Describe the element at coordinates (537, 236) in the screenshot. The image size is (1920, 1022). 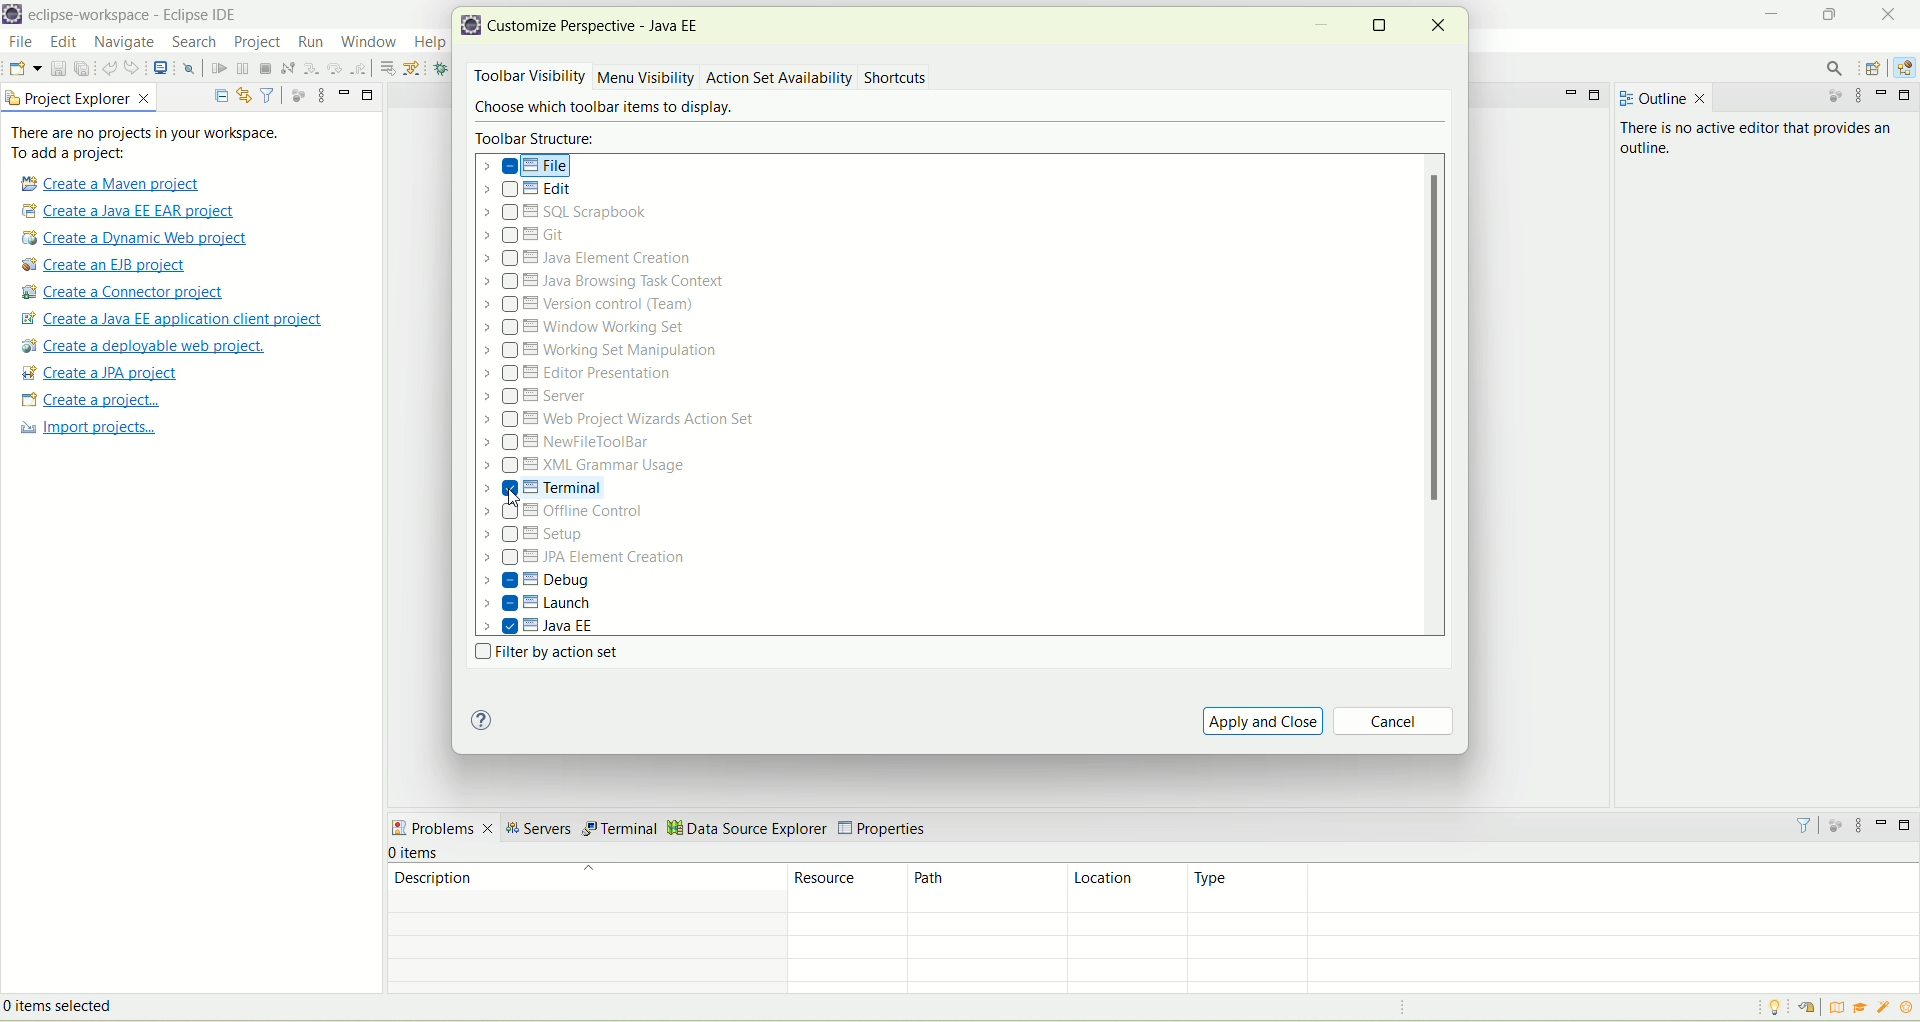
I see `Git` at that location.